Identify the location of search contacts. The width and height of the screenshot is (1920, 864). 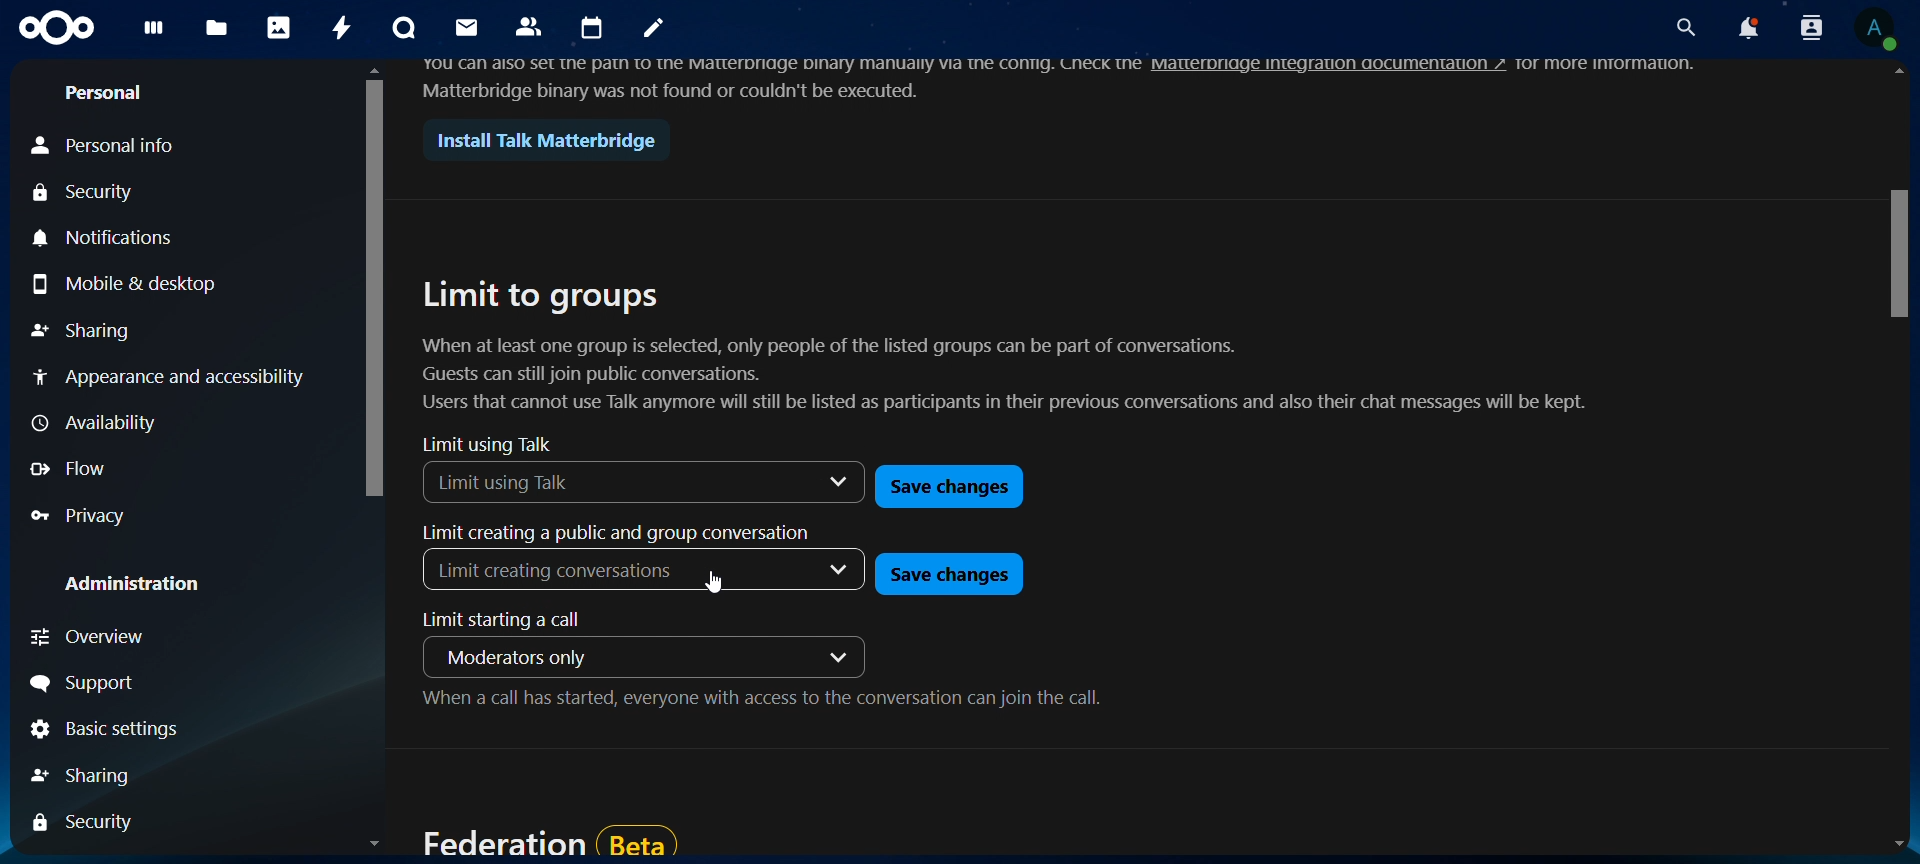
(1811, 31).